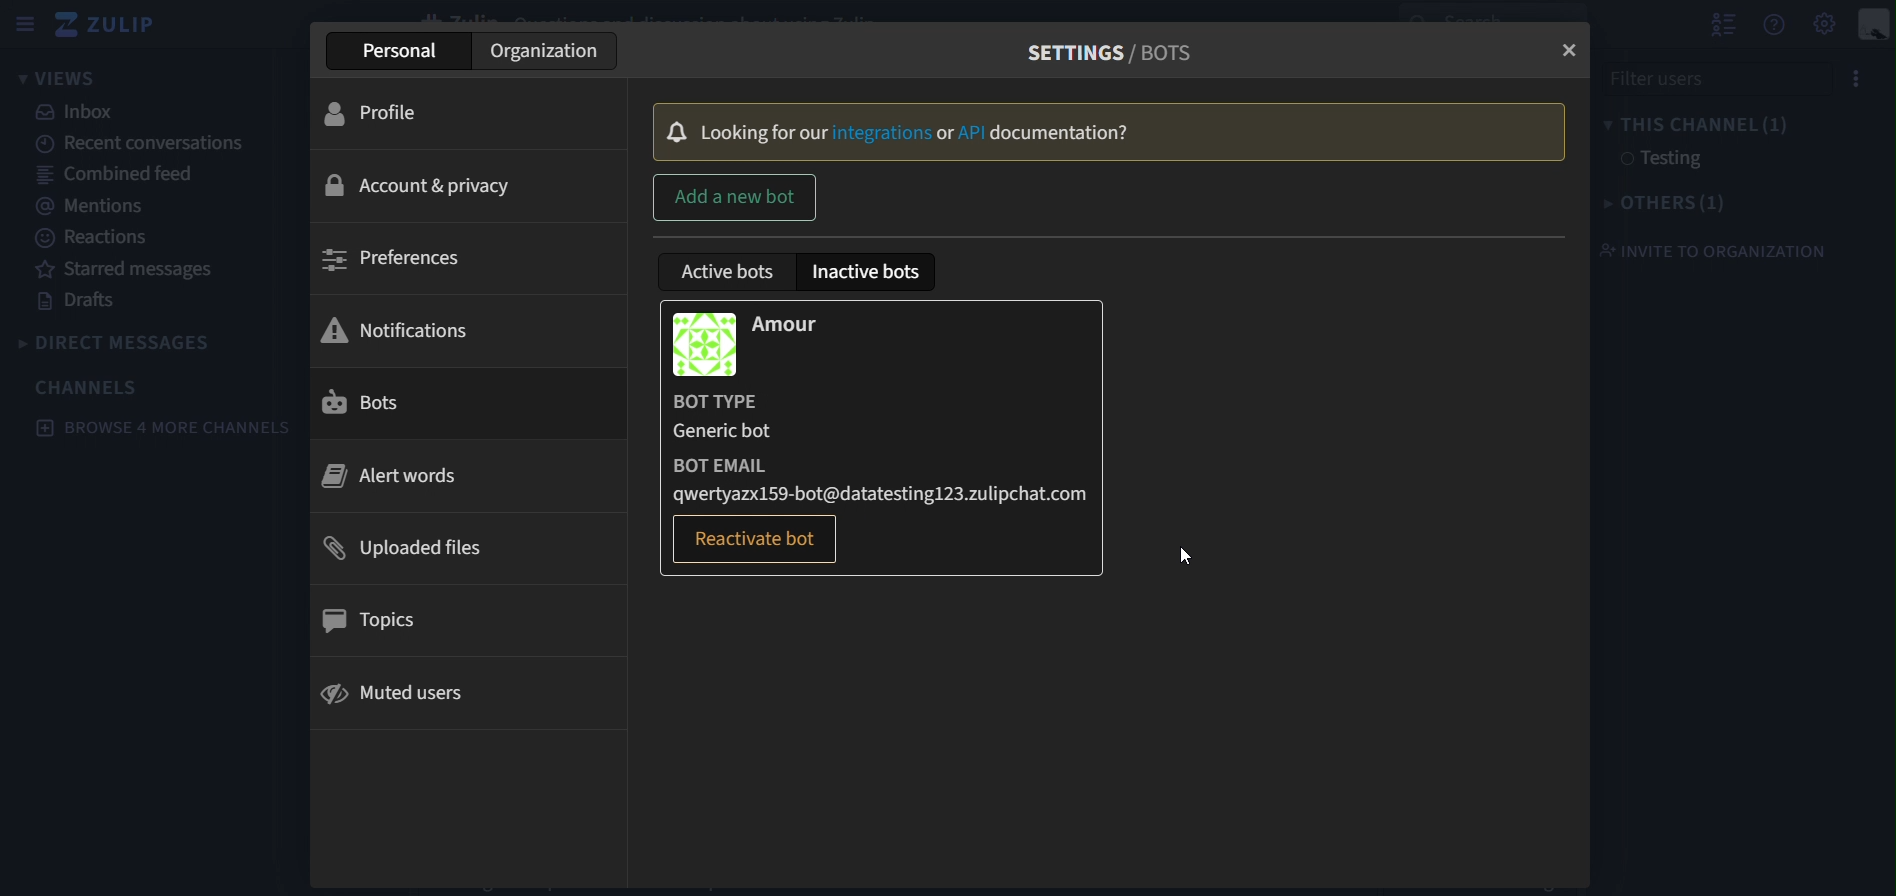 The width and height of the screenshot is (1896, 896). I want to click on Bell Icon, so click(678, 130).